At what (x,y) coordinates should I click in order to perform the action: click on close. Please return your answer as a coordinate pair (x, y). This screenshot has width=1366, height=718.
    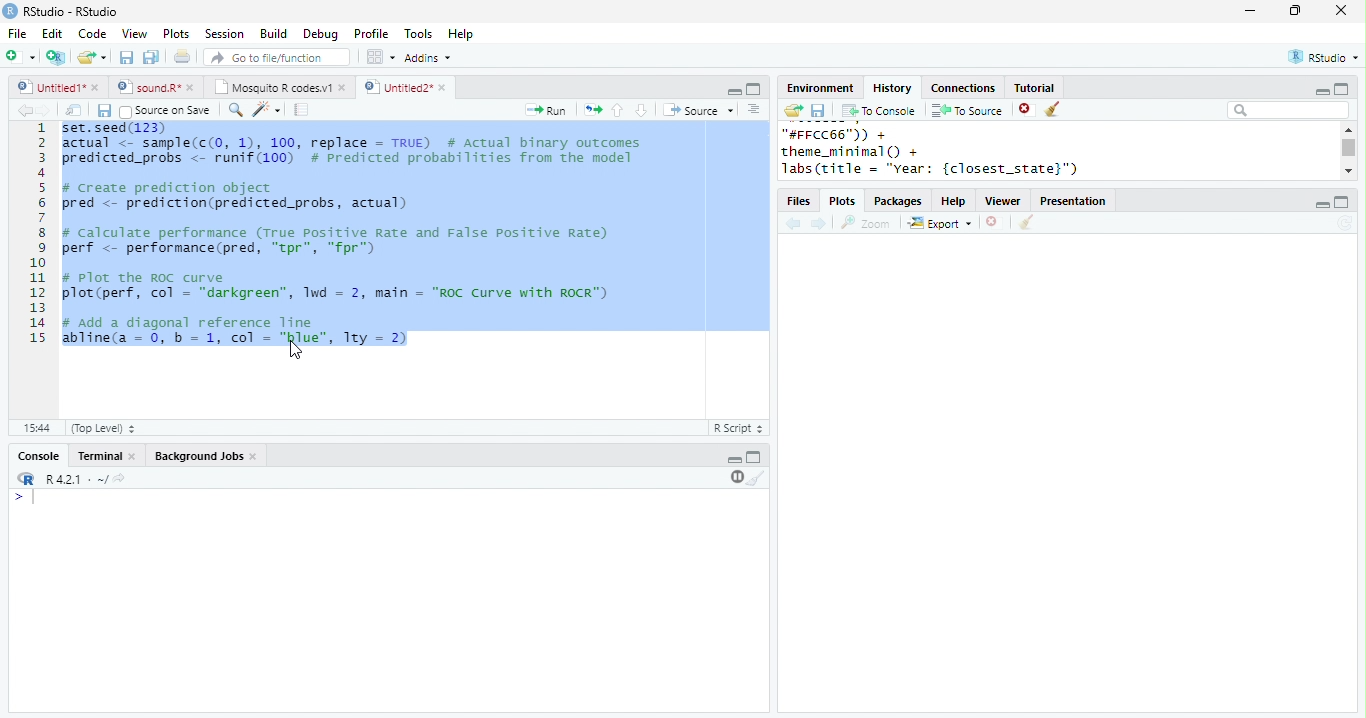
    Looking at the image, I should click on (1342, 10).